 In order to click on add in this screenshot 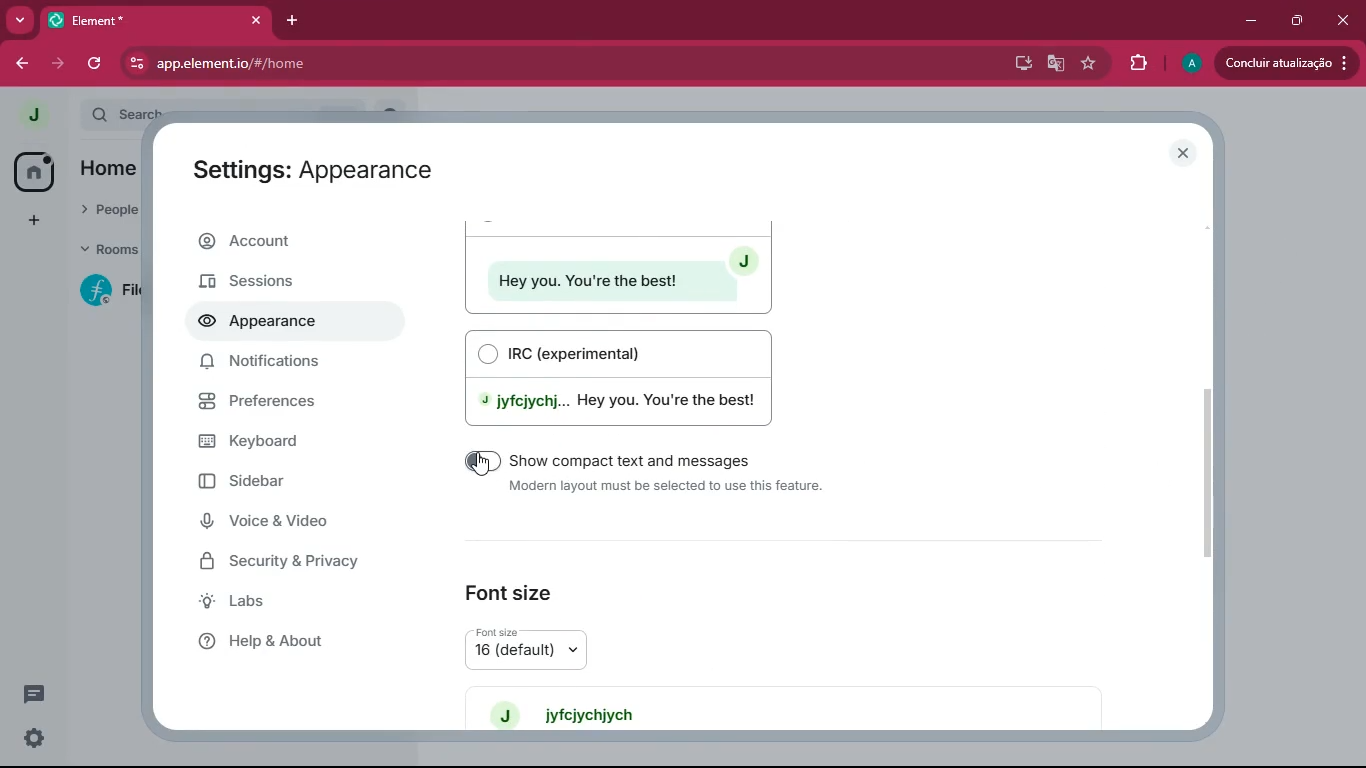, I will do `click(29, 220)`.